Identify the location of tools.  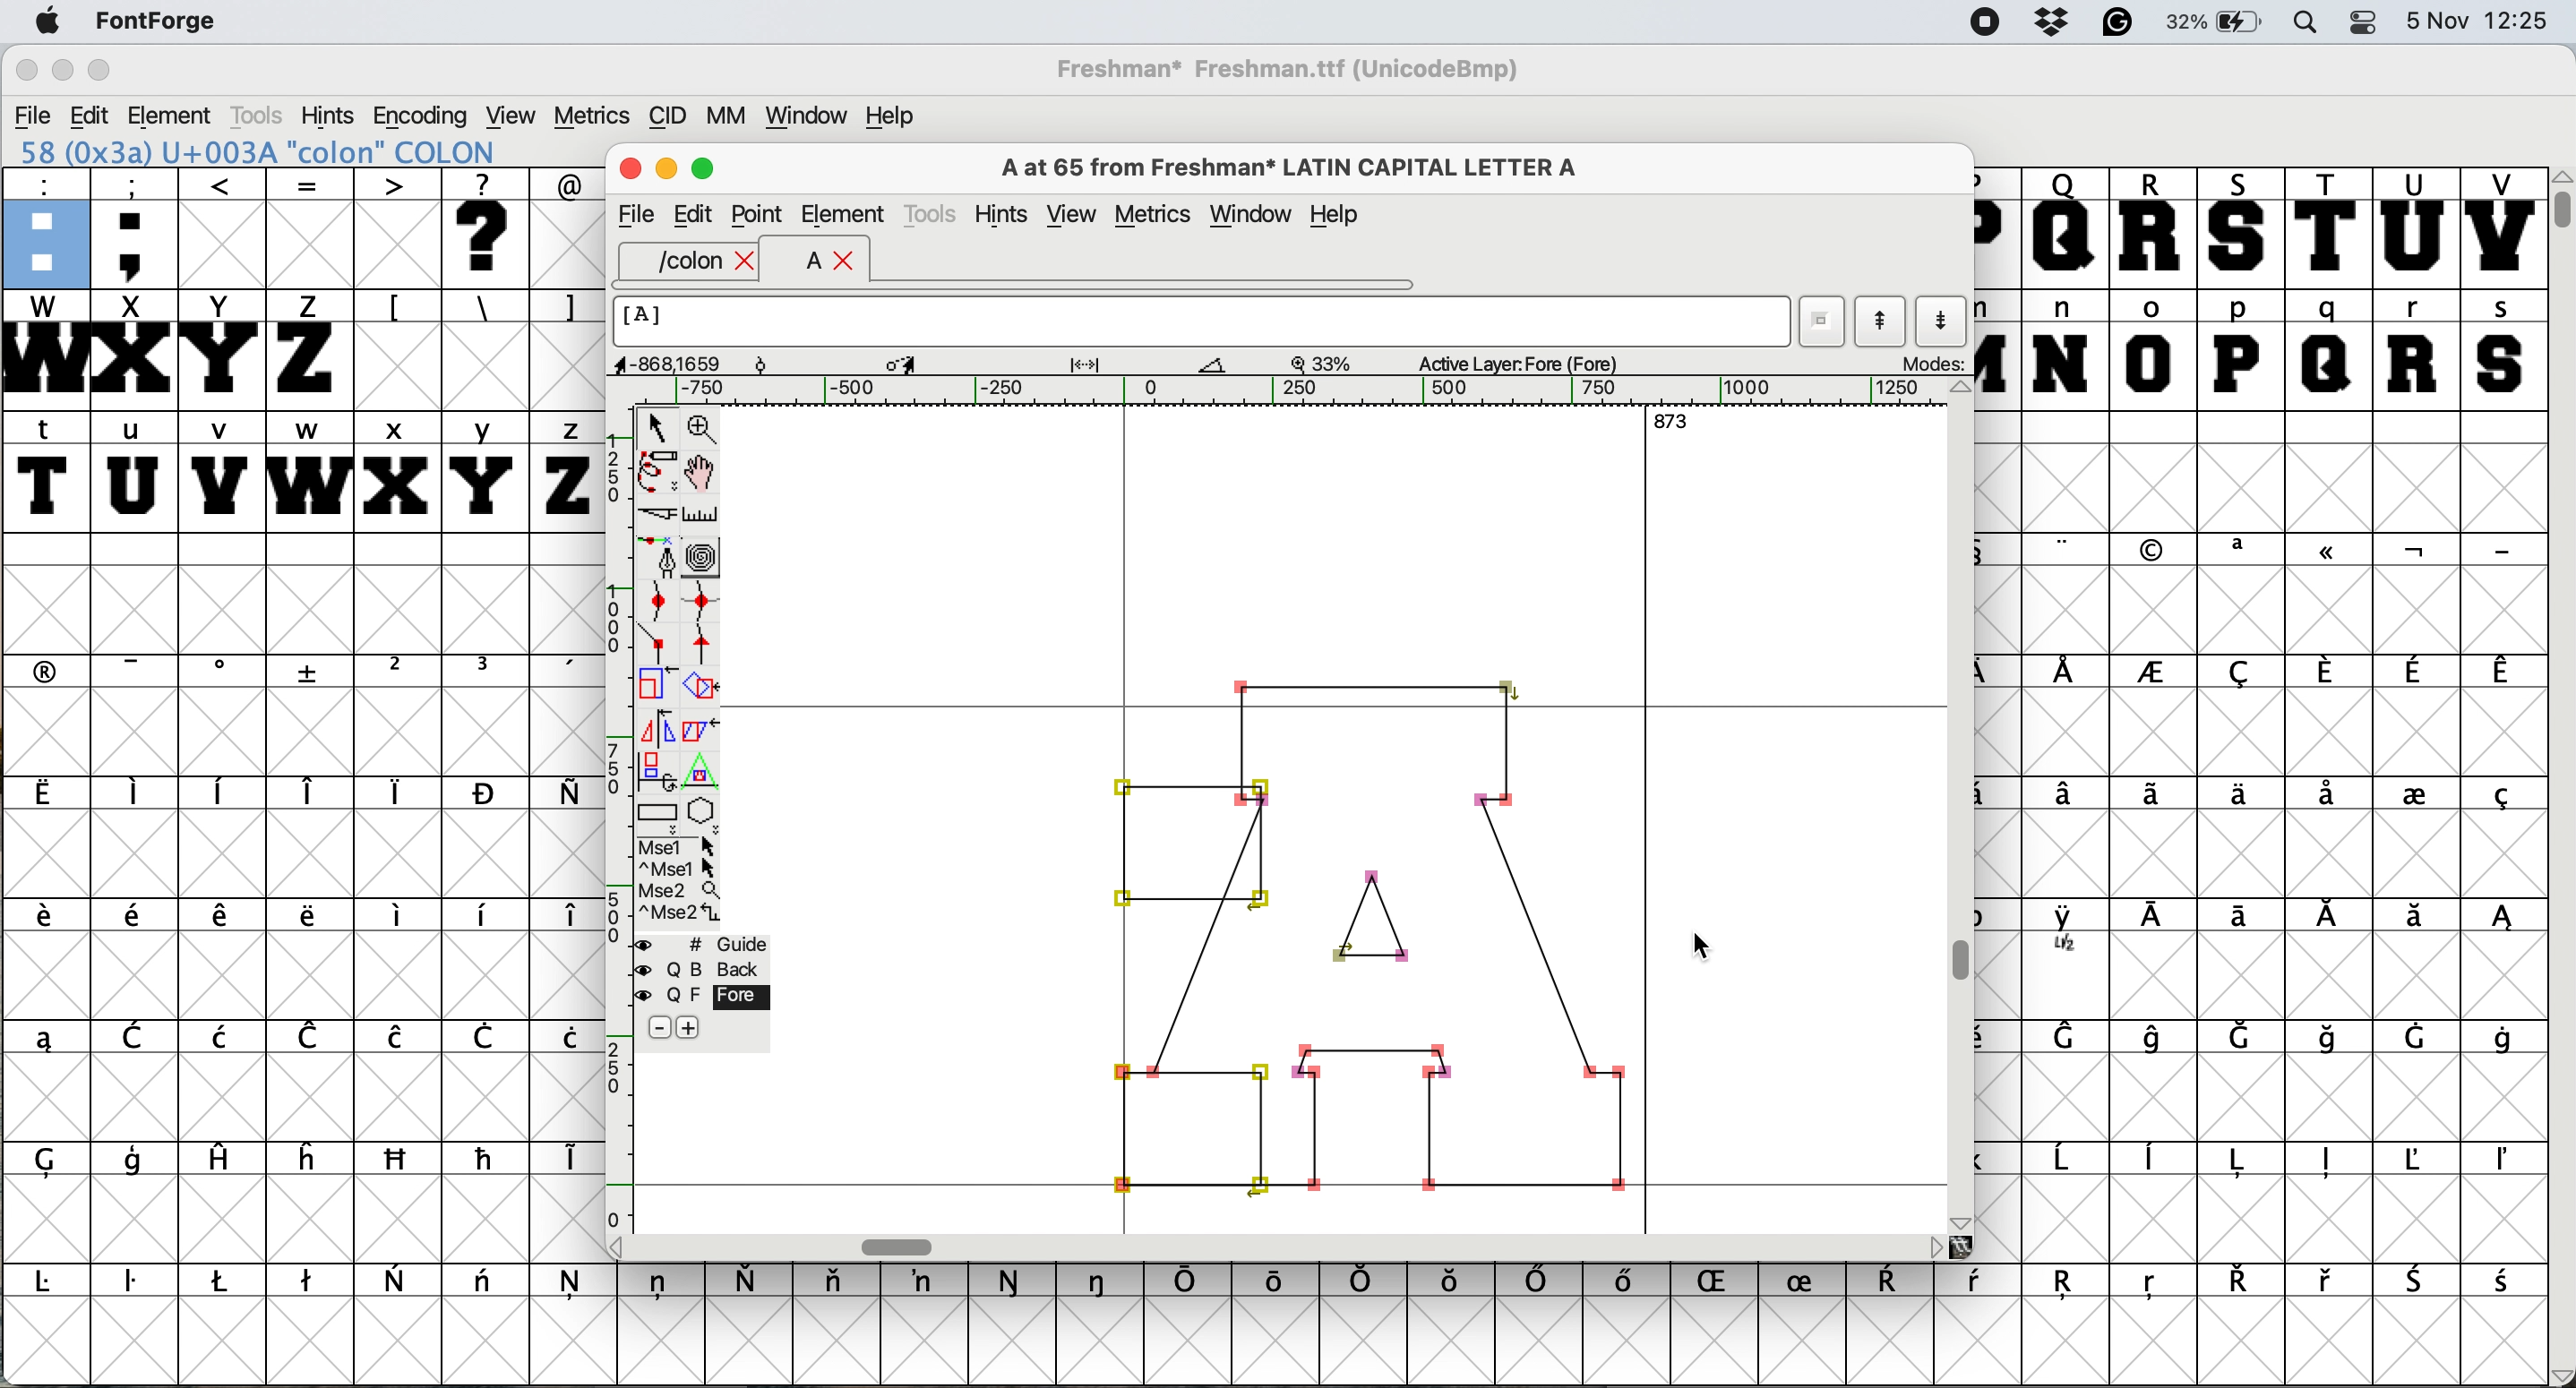
(265, 113).